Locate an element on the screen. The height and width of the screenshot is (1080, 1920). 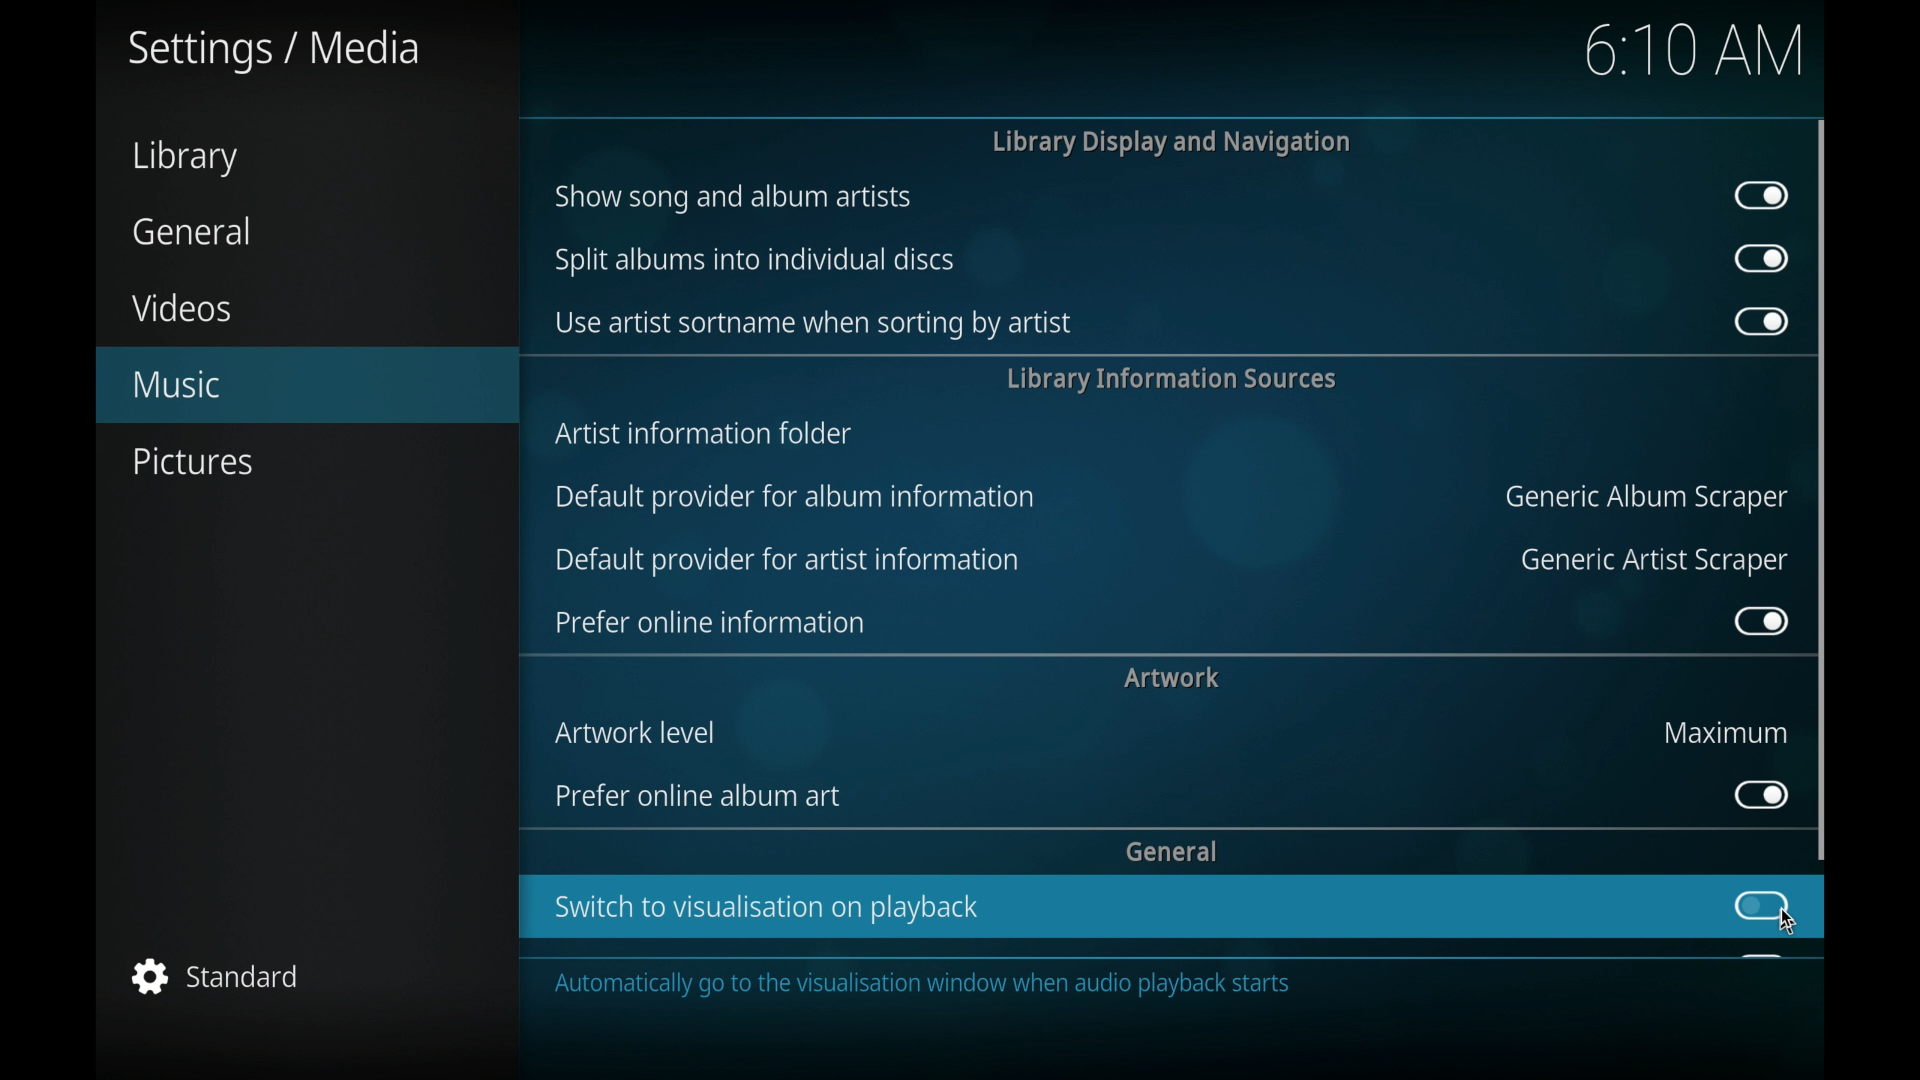
preferonlineinformation is located at coordinates (710, 623).